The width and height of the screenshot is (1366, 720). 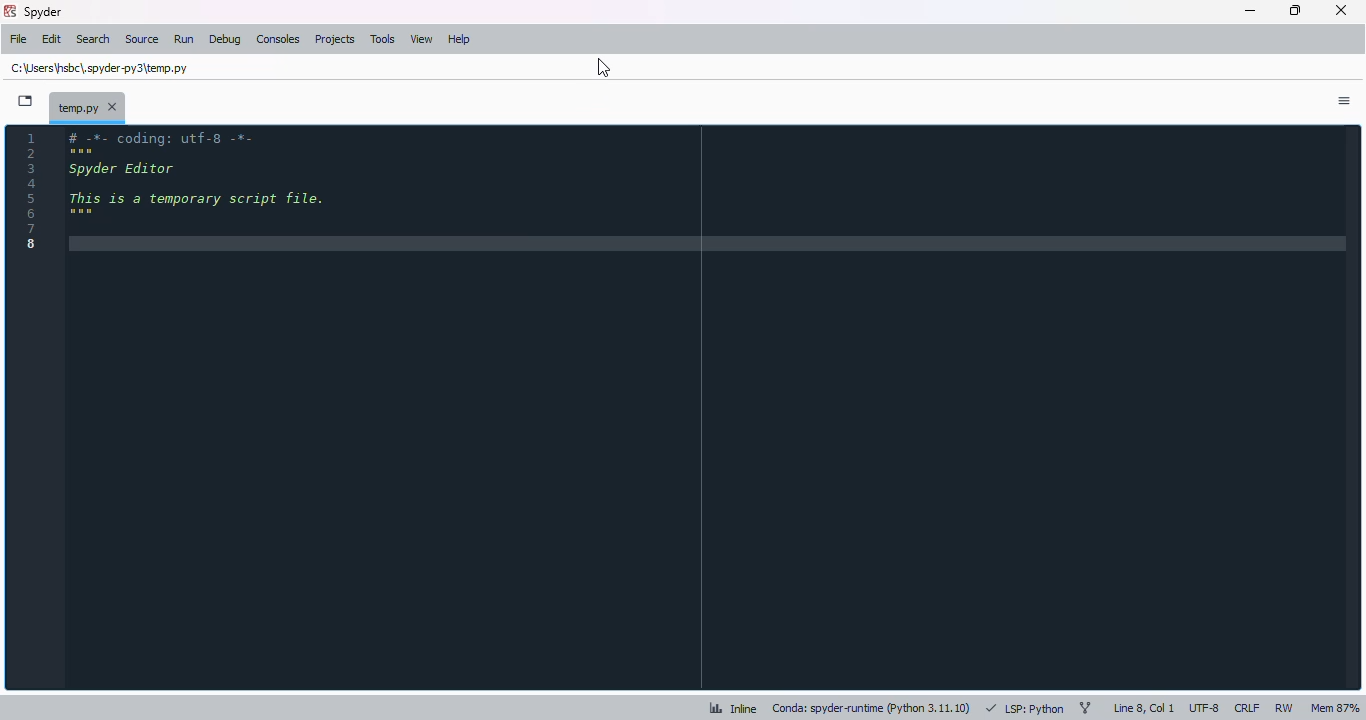 What do you see at coordinates (1144, 708) in the screenshot?
I see `line 8, col 1` at bounding box center [1144, 708].